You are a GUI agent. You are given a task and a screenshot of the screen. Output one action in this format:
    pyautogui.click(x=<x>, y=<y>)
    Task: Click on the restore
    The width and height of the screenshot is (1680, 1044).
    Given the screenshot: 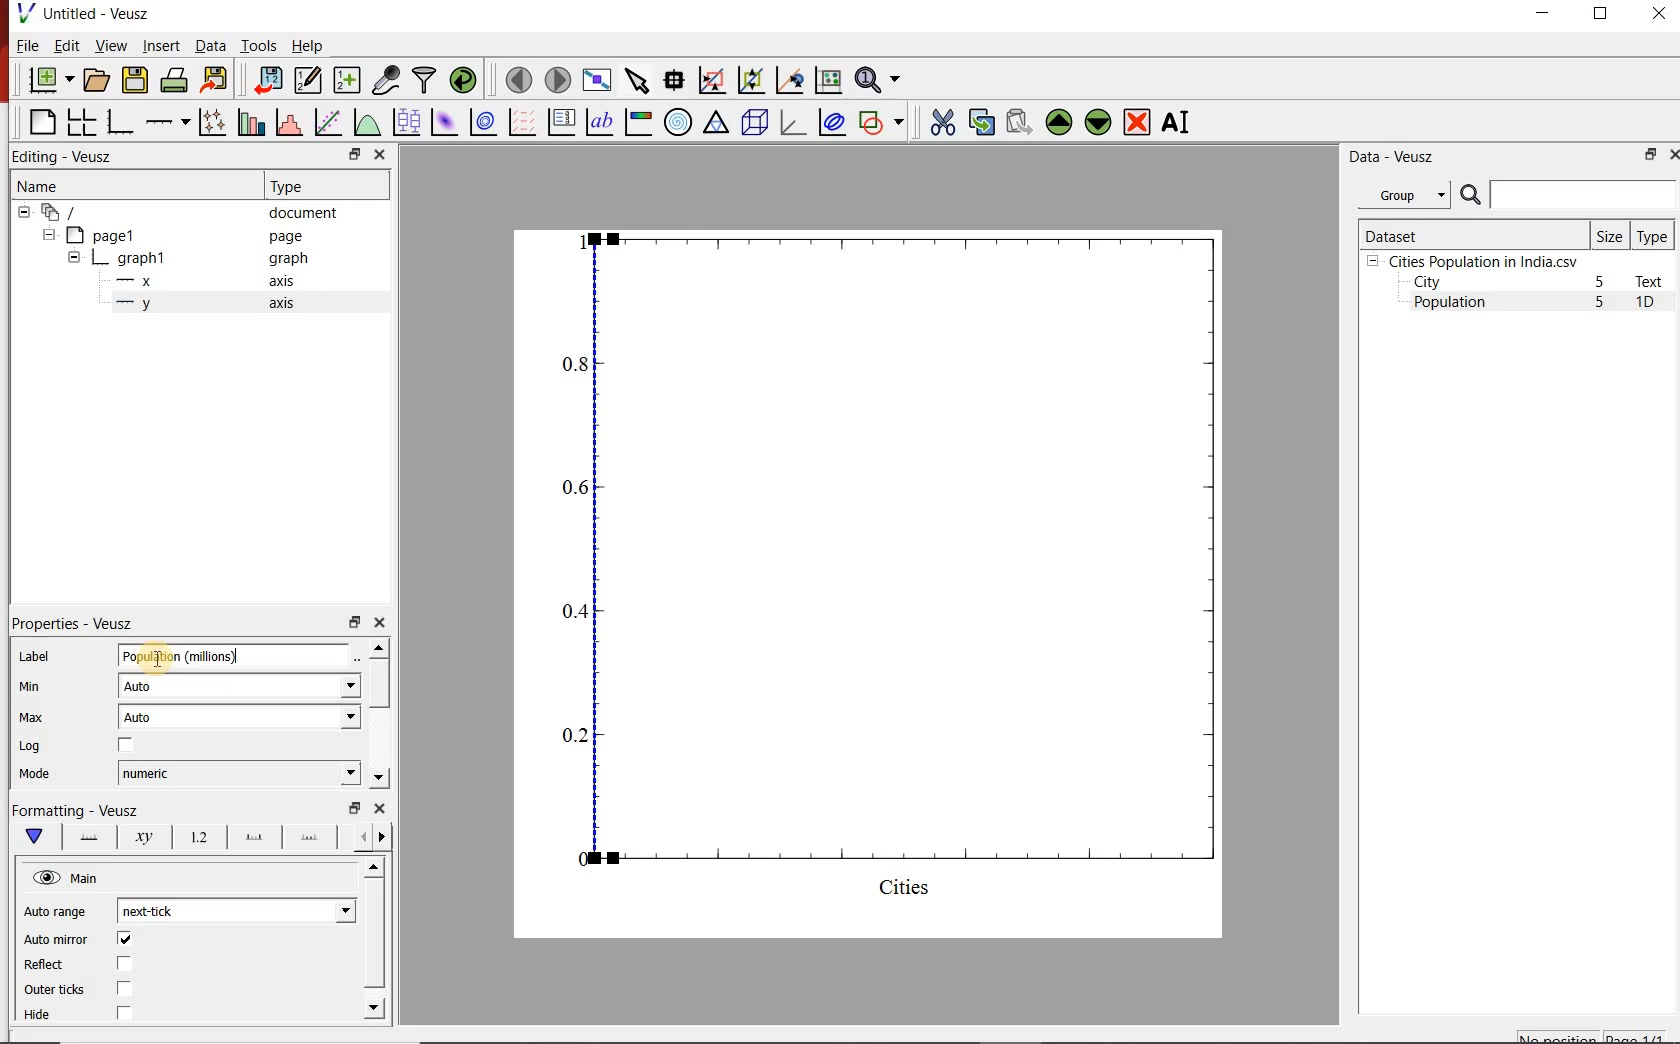 What is the action you would take?
    pyautogui.click(x=353, y=808)
    